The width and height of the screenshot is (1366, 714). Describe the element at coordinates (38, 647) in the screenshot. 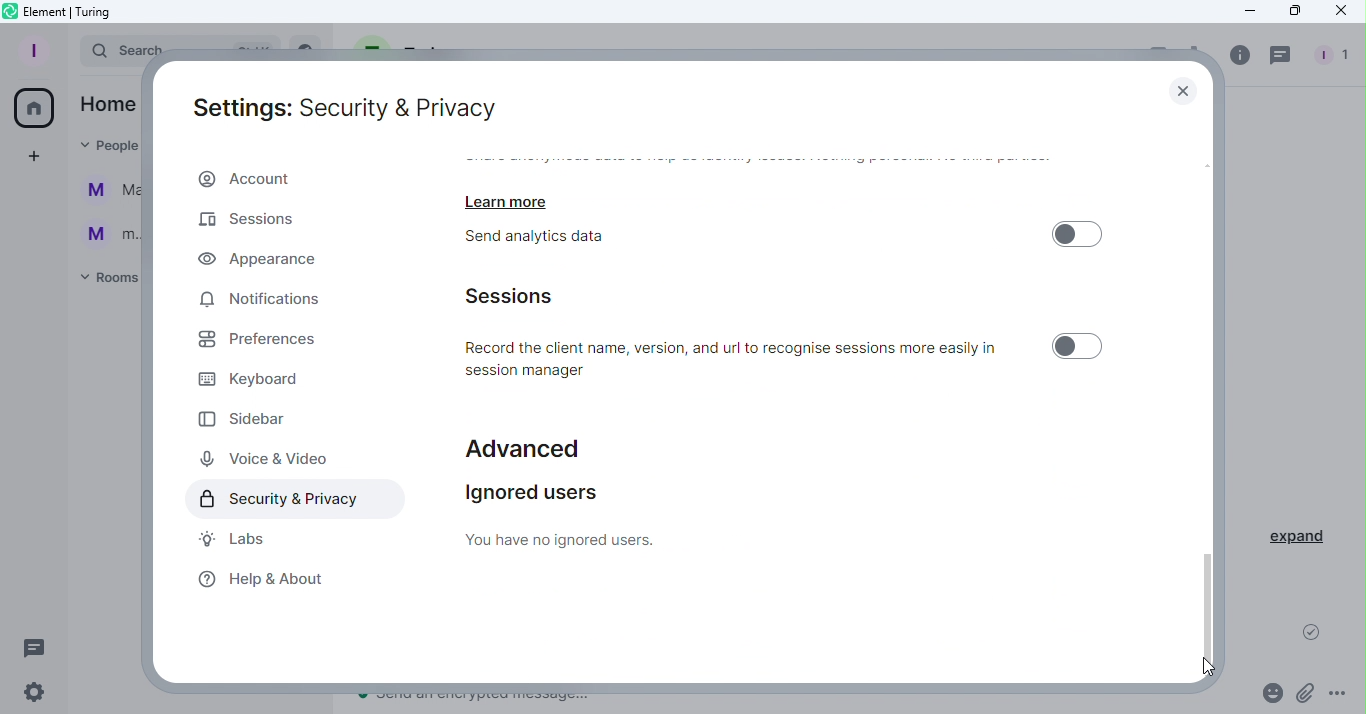

I see `Threads` at that location.